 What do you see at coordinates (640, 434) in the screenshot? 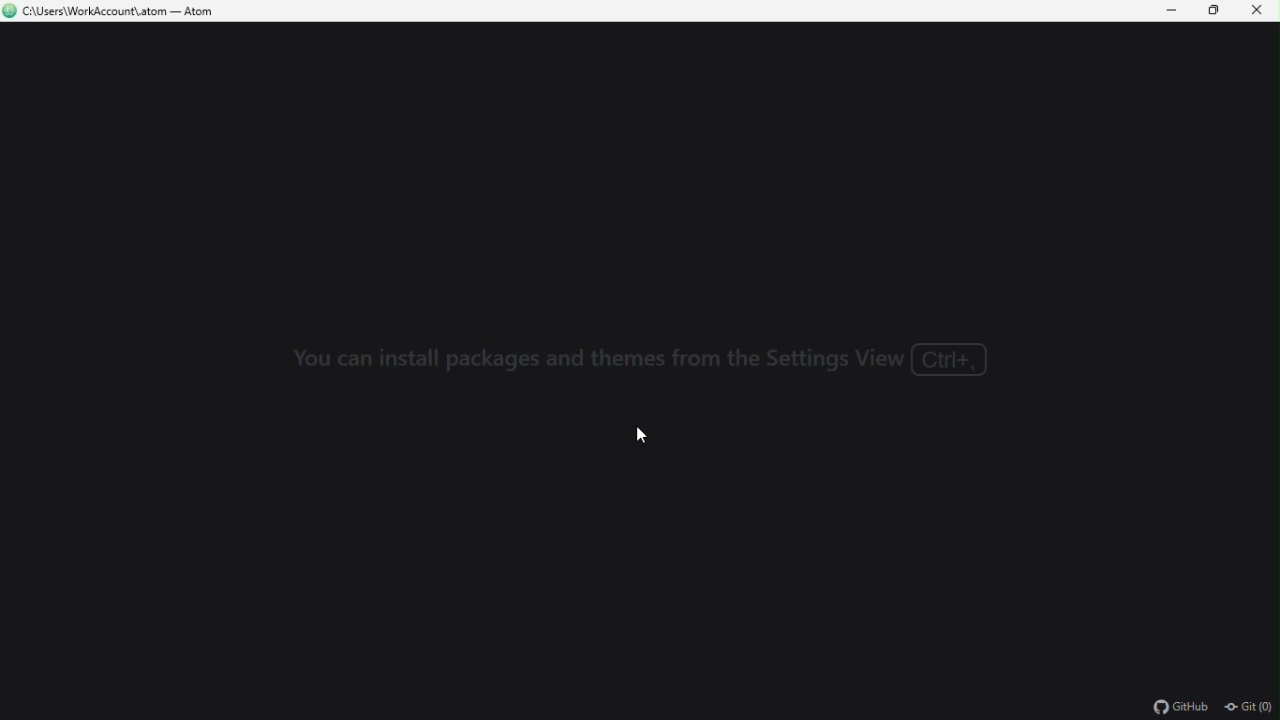
I see `Mouse` at bounding box center [640, 434].